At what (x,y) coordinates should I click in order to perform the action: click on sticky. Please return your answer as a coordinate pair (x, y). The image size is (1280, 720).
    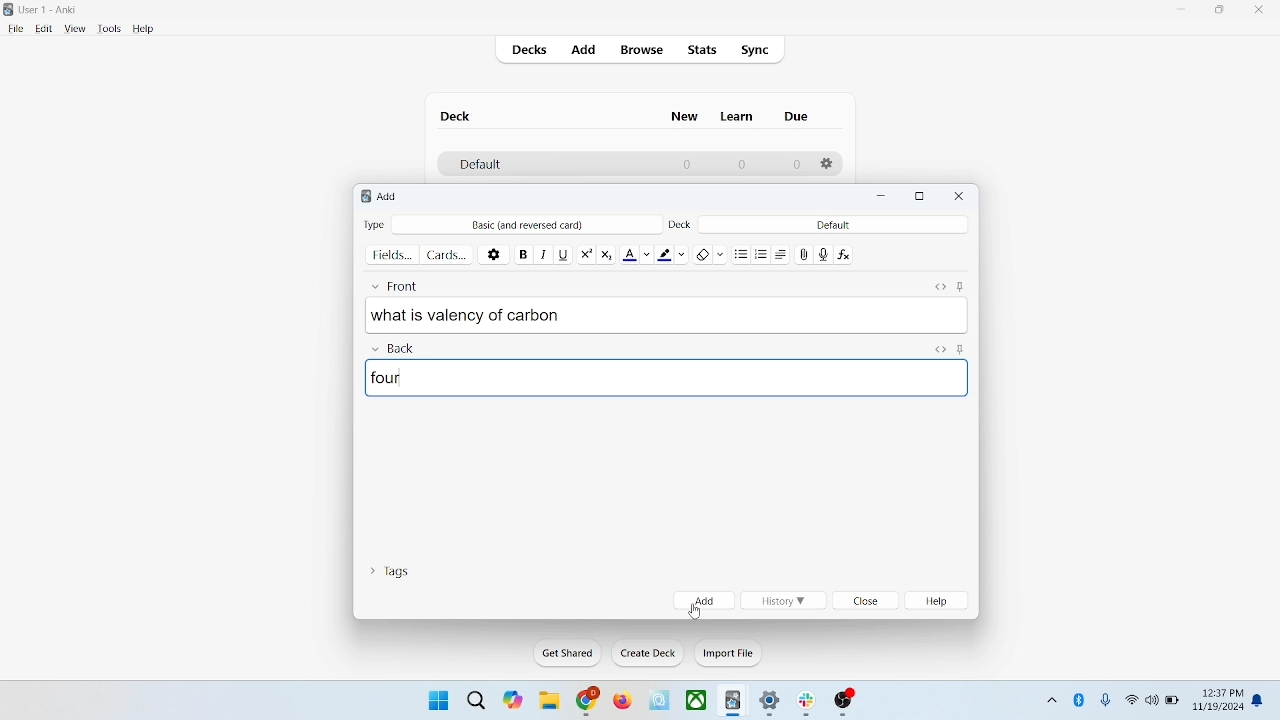
    Looking at the image, I should click on (960, 284).